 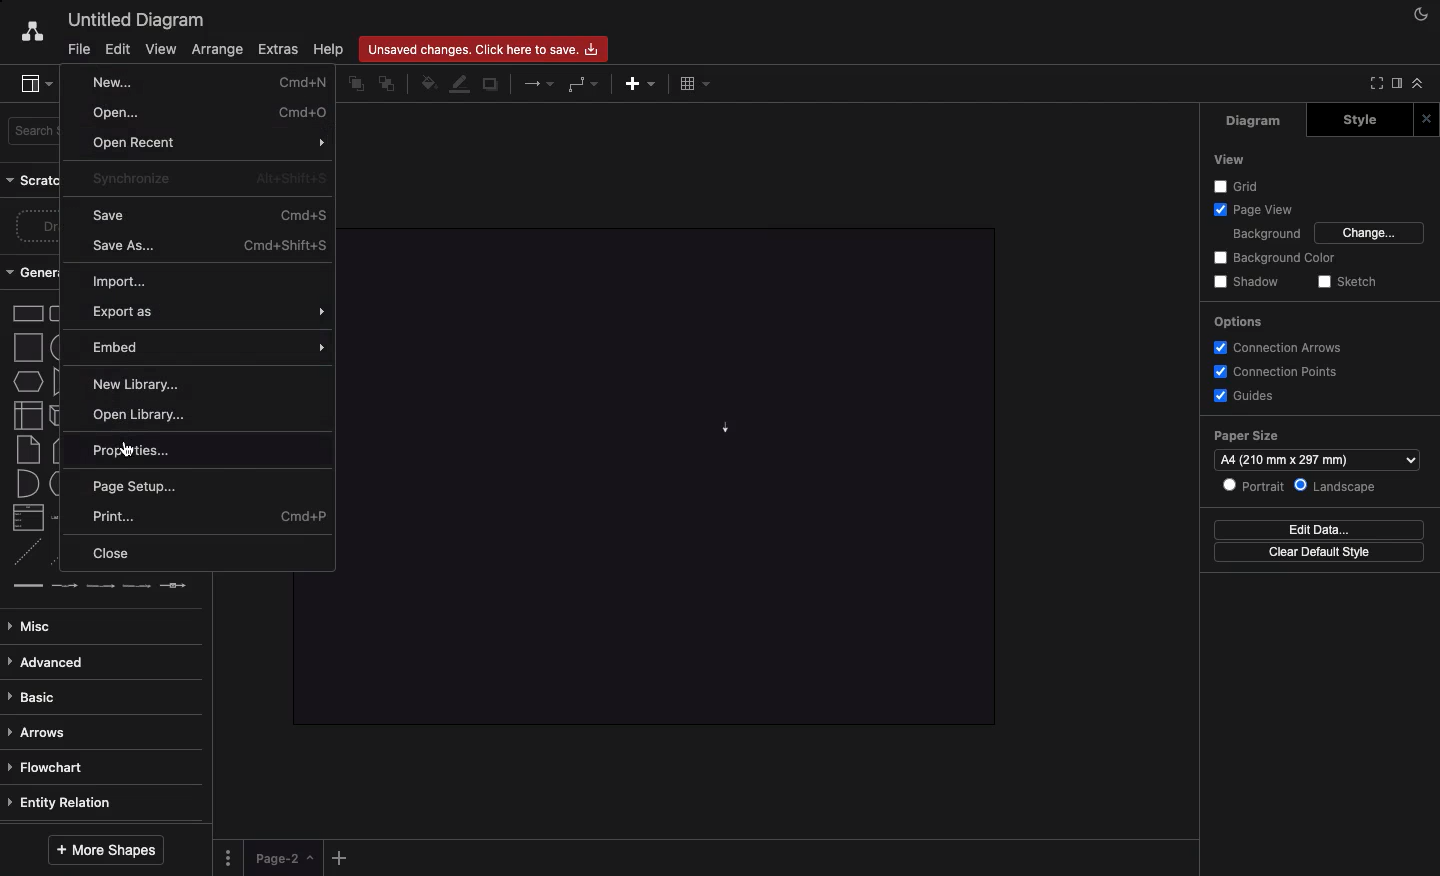 I want to click on Add, so click(x=342, y=854).